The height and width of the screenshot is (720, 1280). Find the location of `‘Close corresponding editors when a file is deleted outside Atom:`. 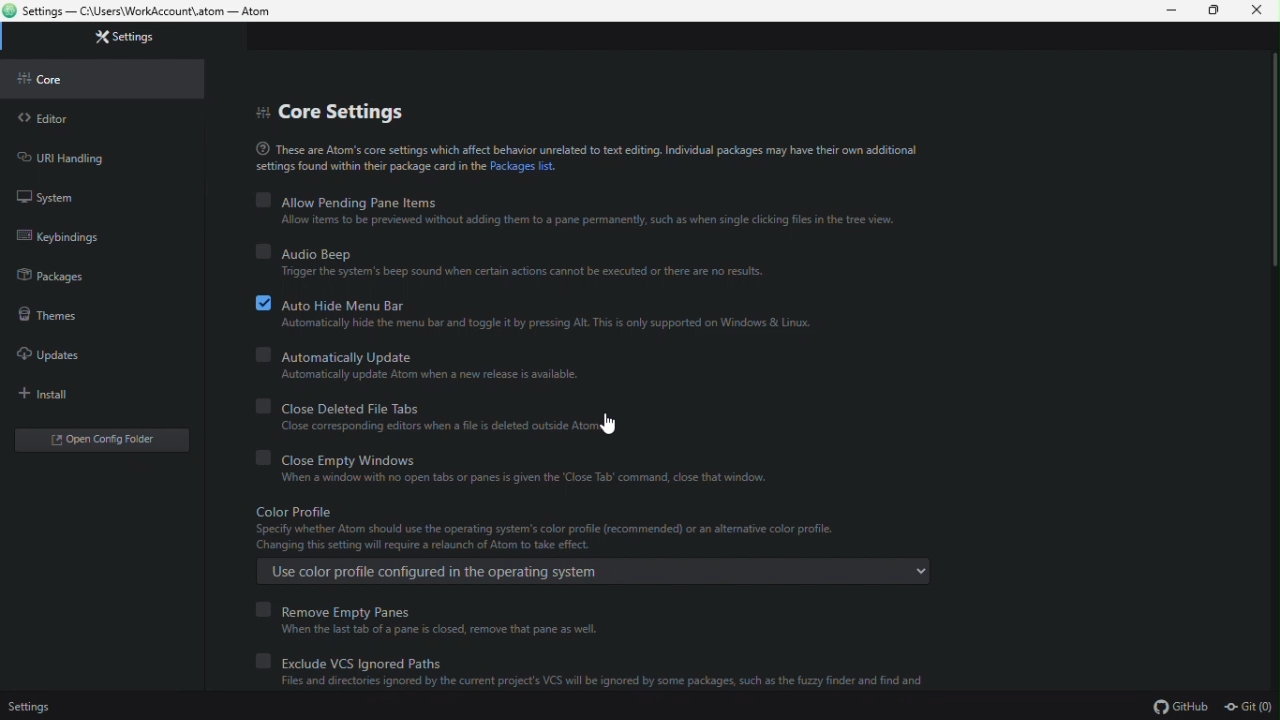

‘Close corresponding editors when a file is deleted outside Atom: is located at coordinates (428, 427).